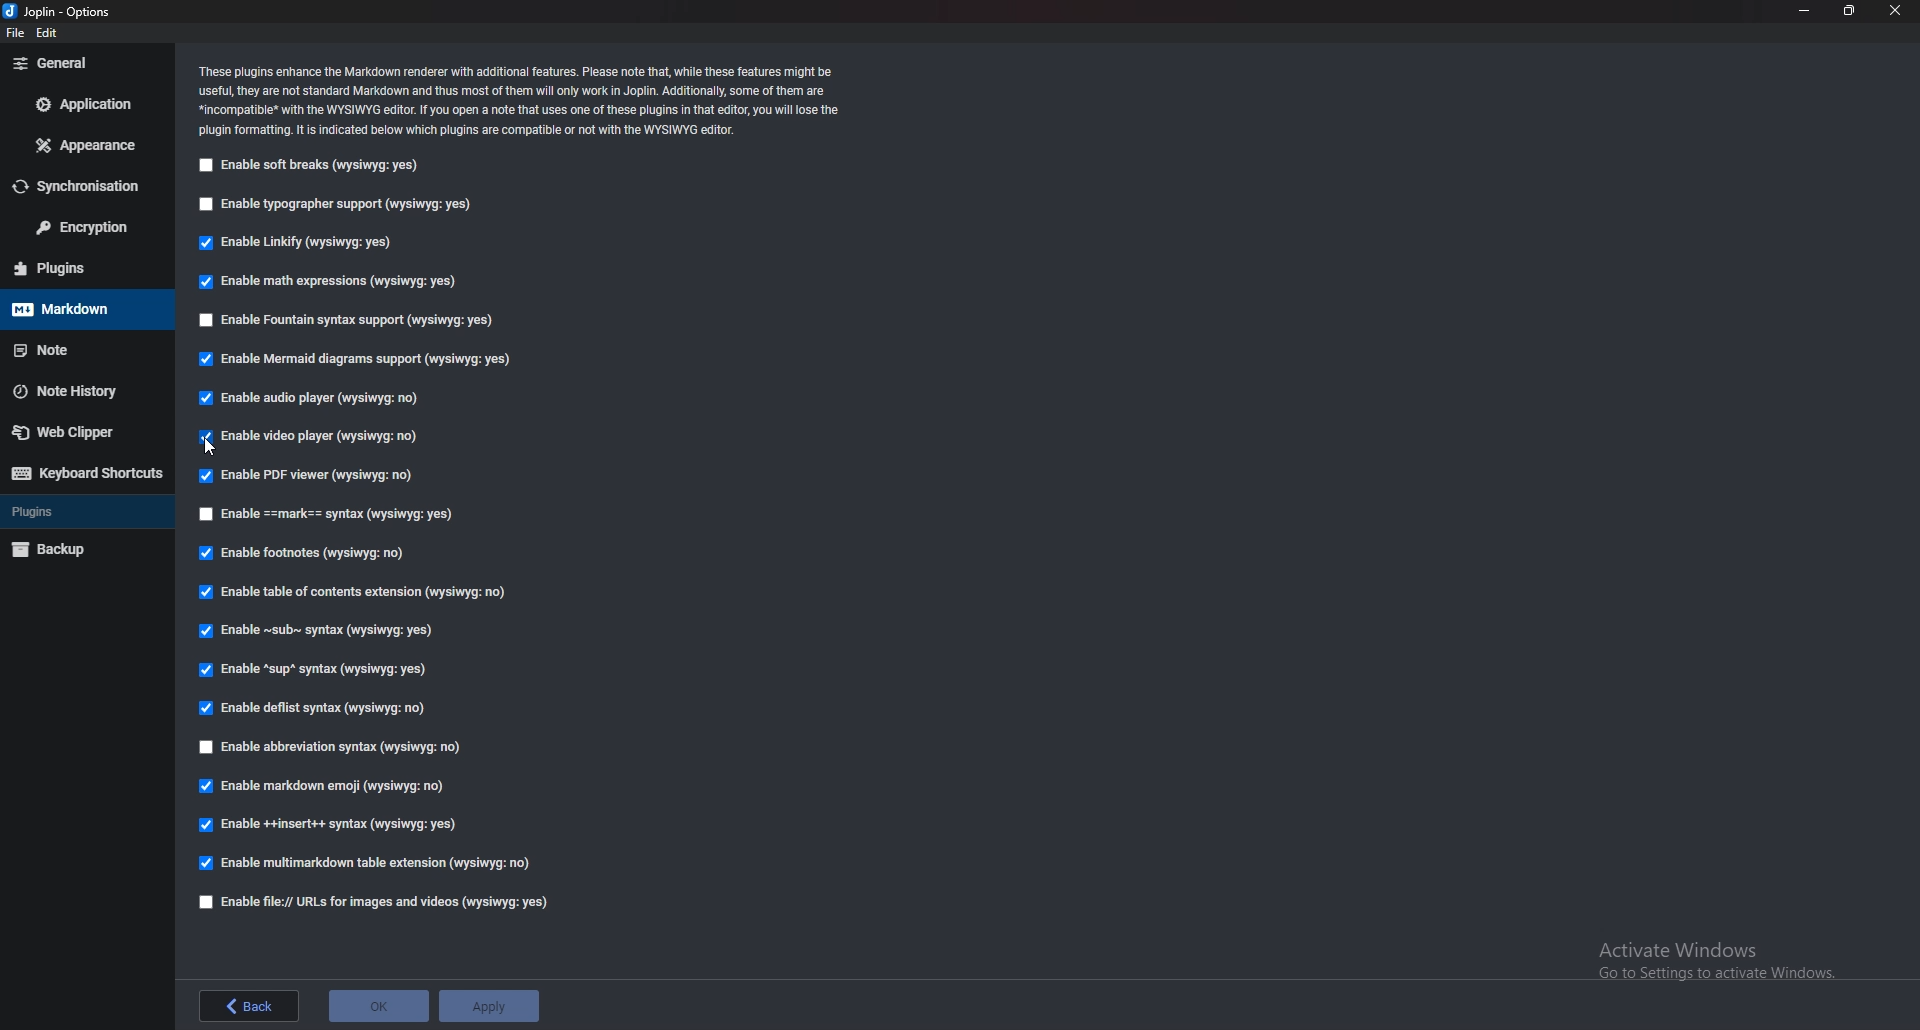 This screenshot has height=1030, width=1920. What do you see at coordinates (319, 787) in the screenshot?
I see `enable markdown emoji (wysiqyg:no)` at bounding box center [319, 787].